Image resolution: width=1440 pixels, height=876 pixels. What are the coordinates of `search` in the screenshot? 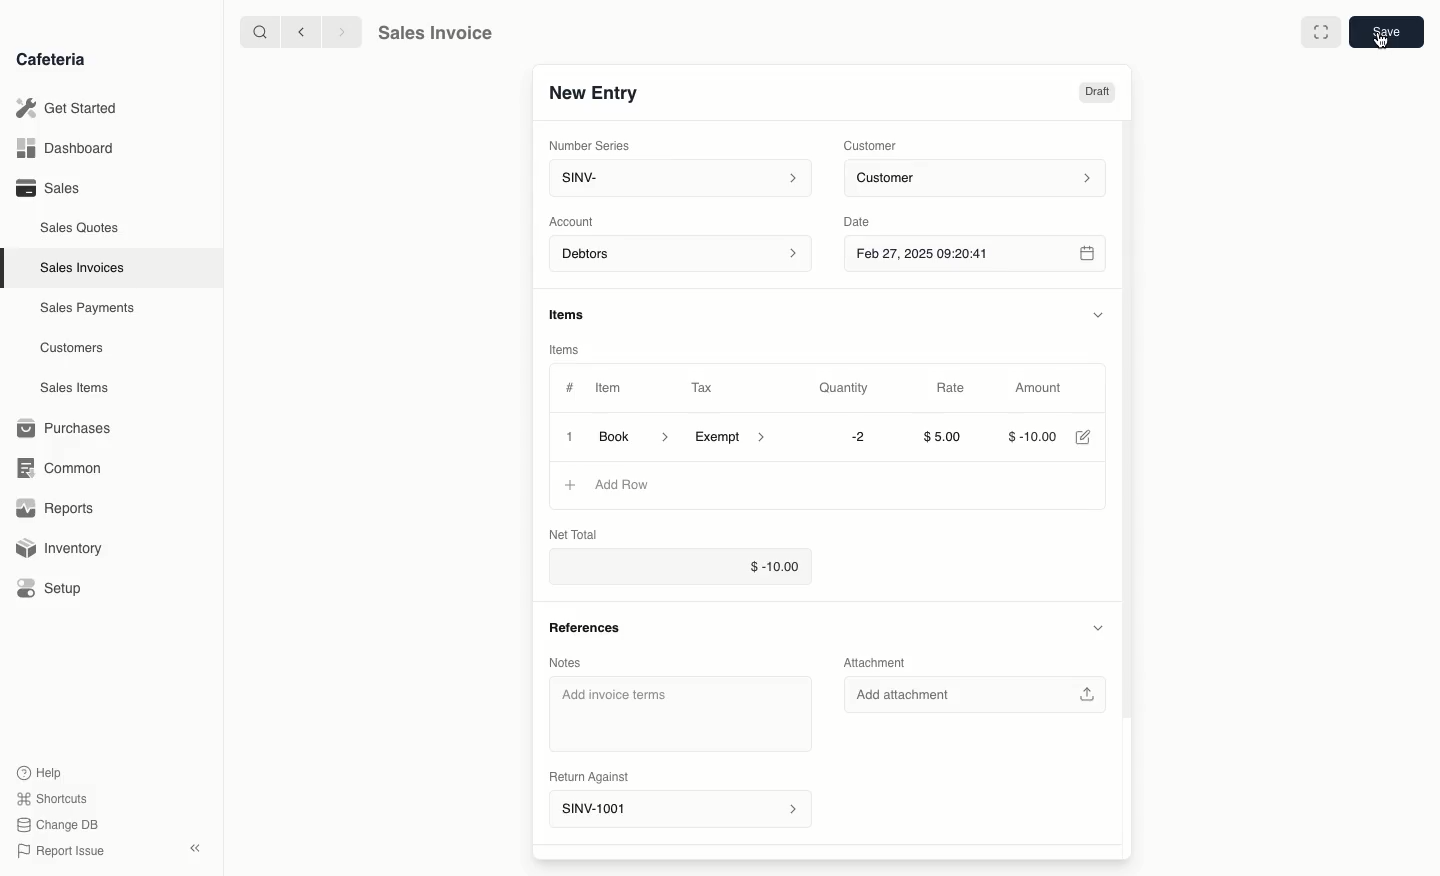 It's located at (257, 31).